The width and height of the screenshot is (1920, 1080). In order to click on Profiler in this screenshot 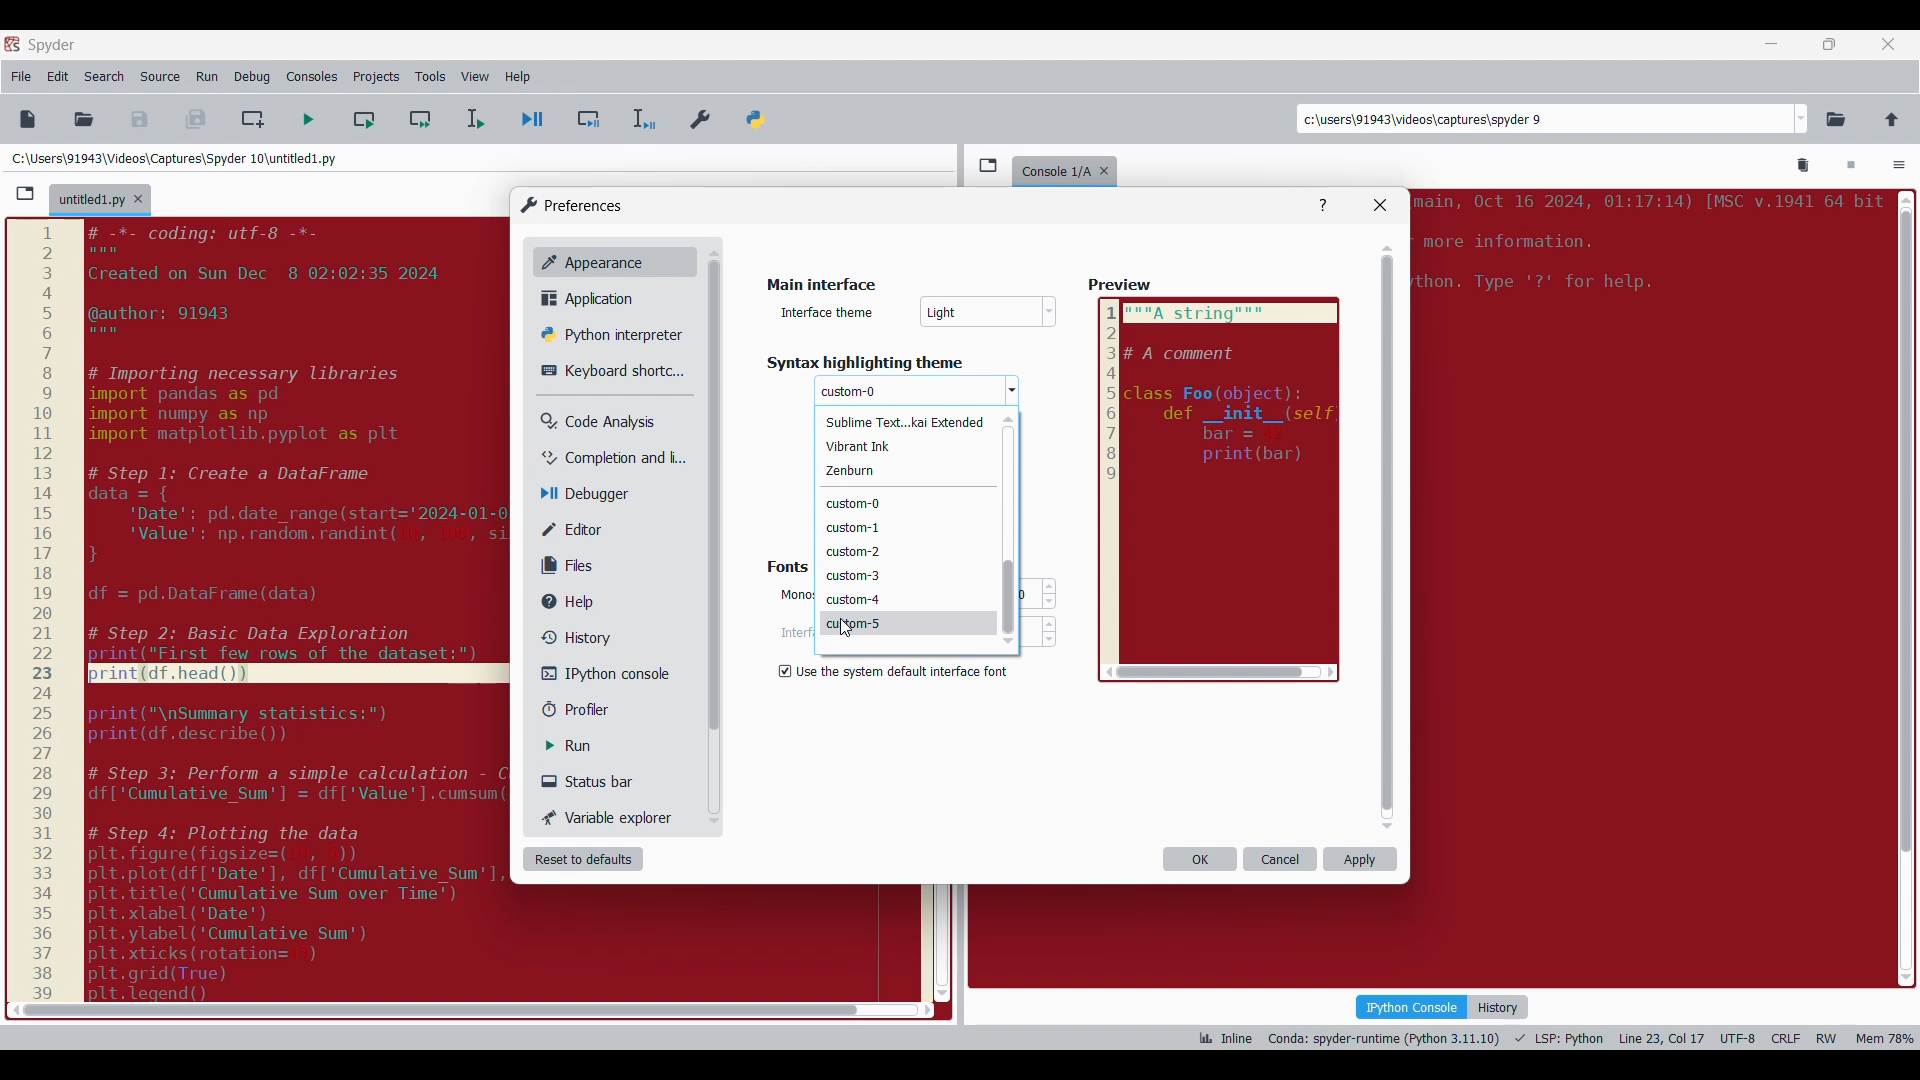, I will do `click(594, 710)`.